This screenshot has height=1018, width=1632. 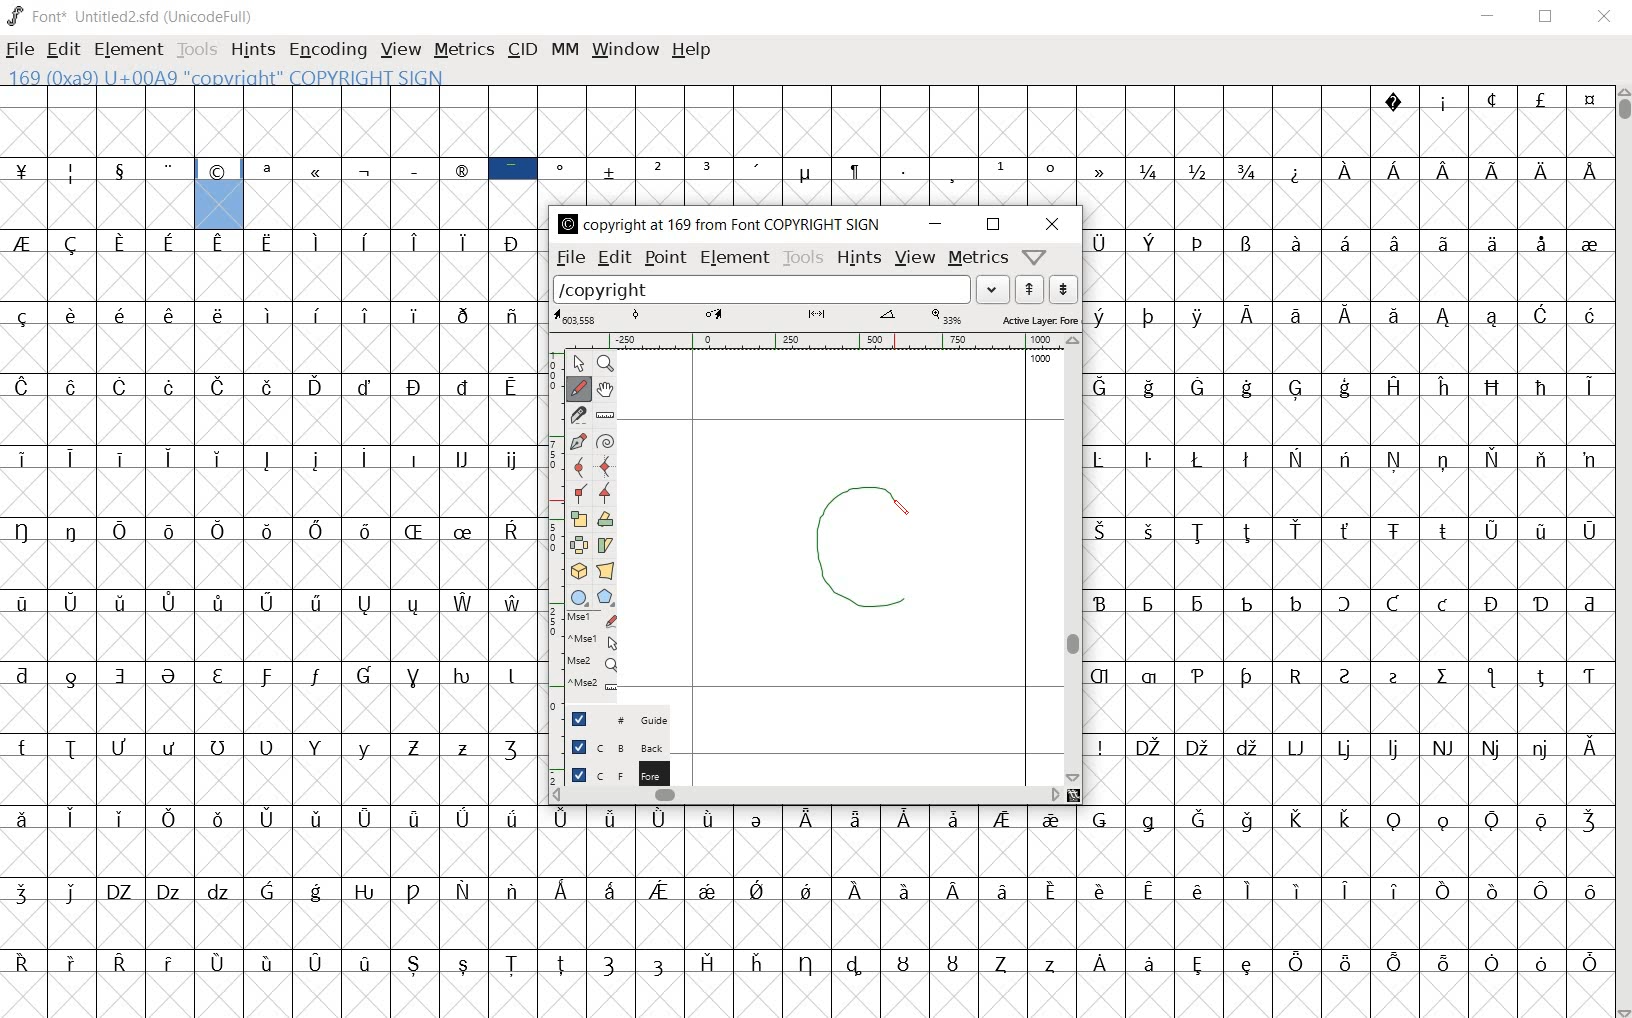 I want to click on mAGNIFY, so click(x=605, y=364).